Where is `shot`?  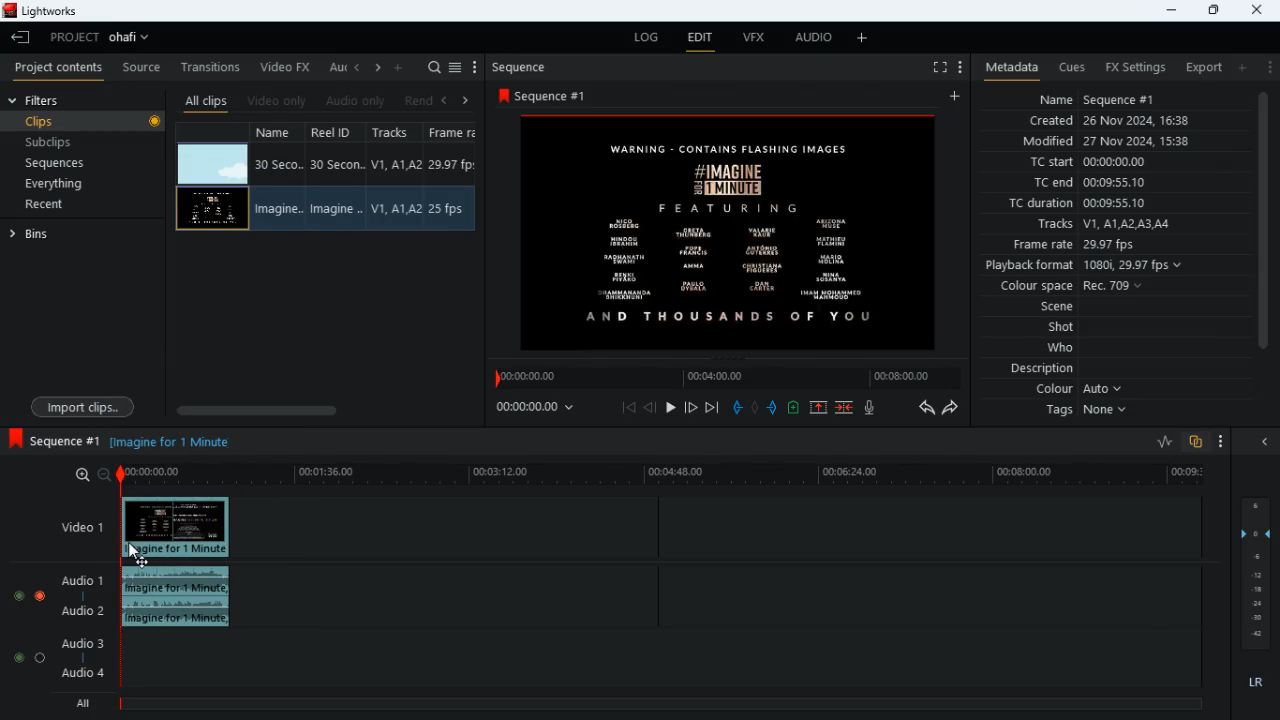
shot is located at coordinates (1055, 327).